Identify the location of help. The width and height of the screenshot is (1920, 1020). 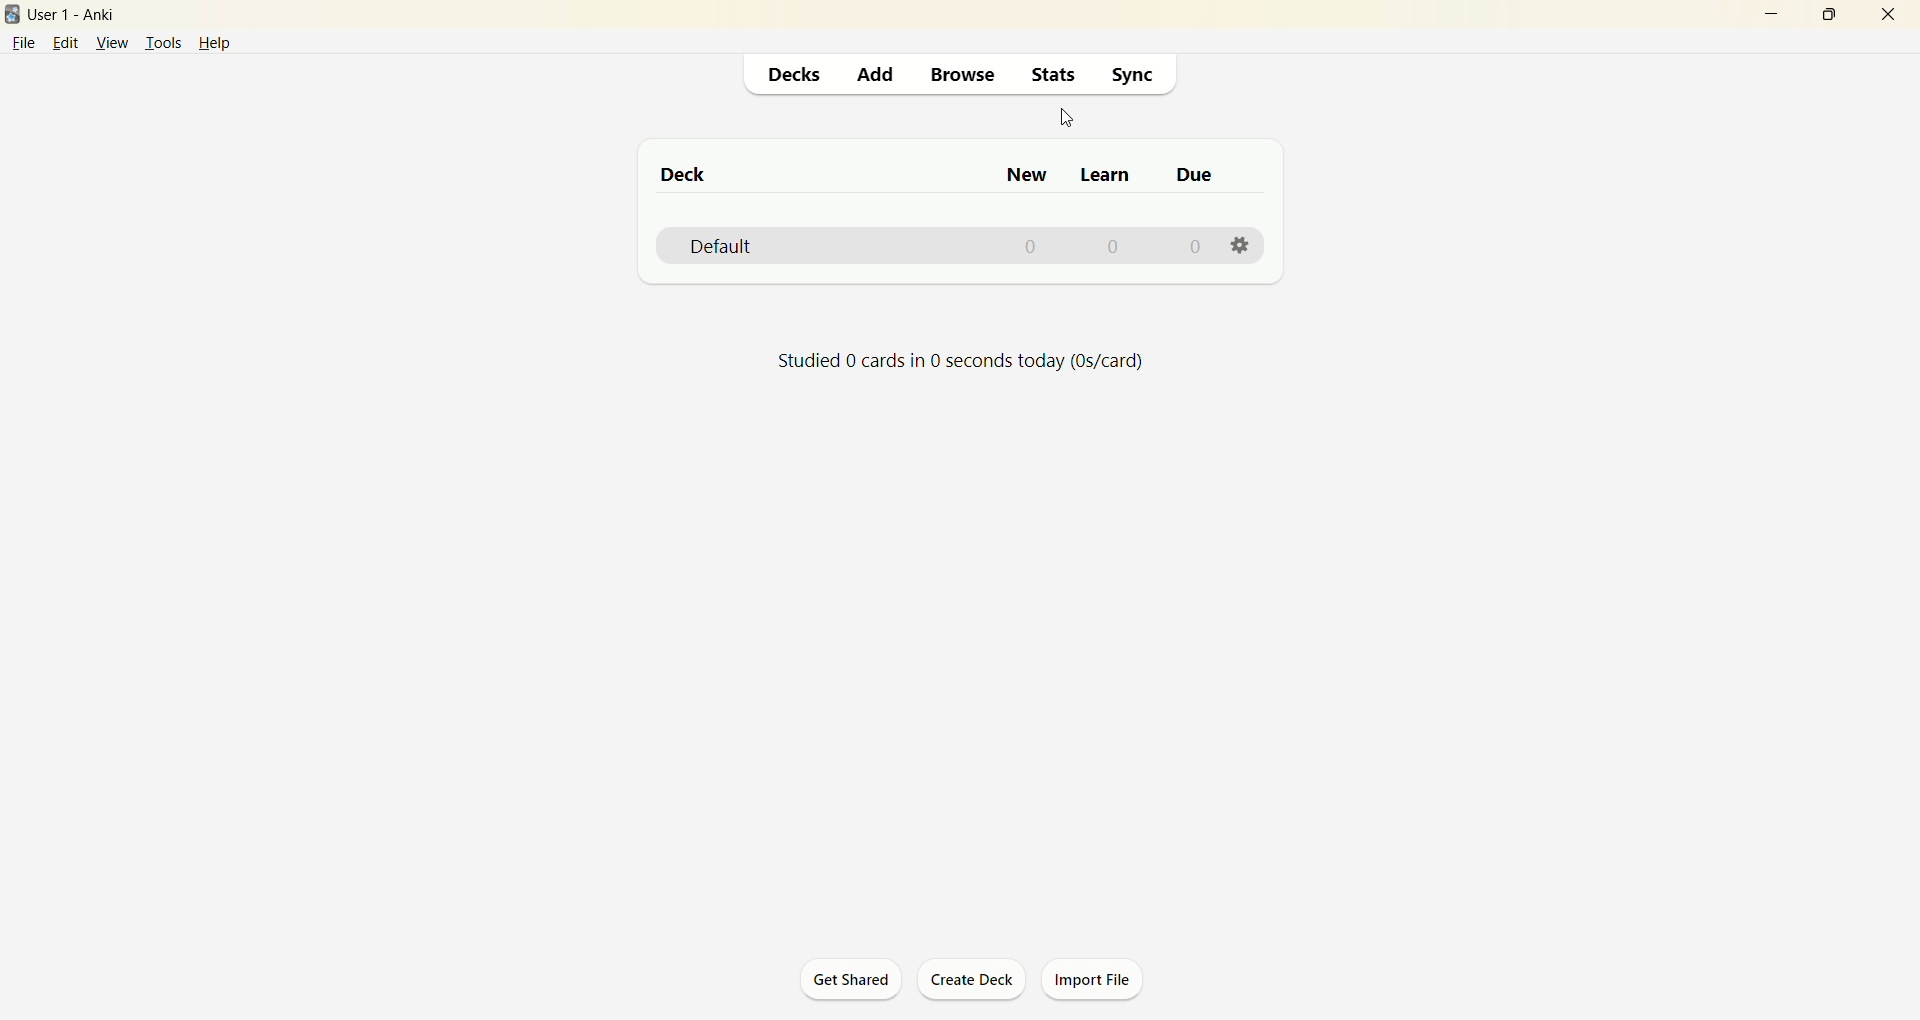
(226, 42).